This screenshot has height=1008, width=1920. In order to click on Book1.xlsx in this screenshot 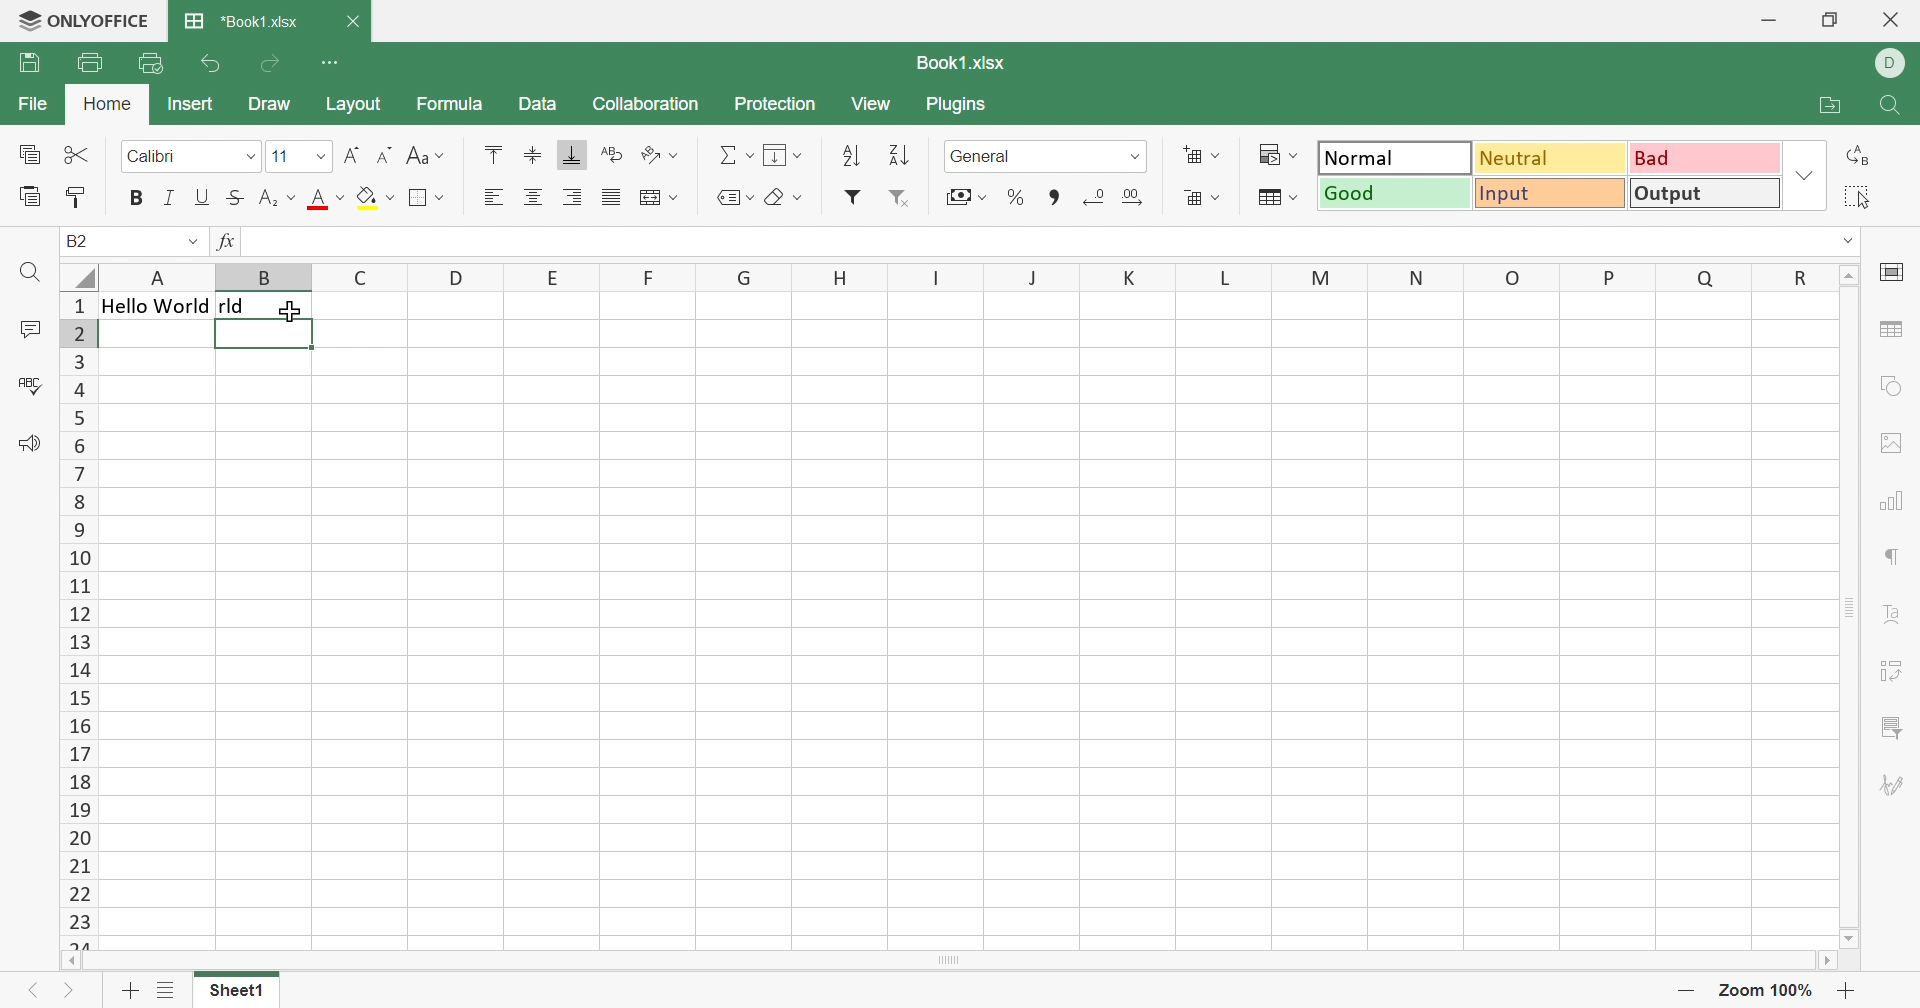, I will do `click(958, 61)`.